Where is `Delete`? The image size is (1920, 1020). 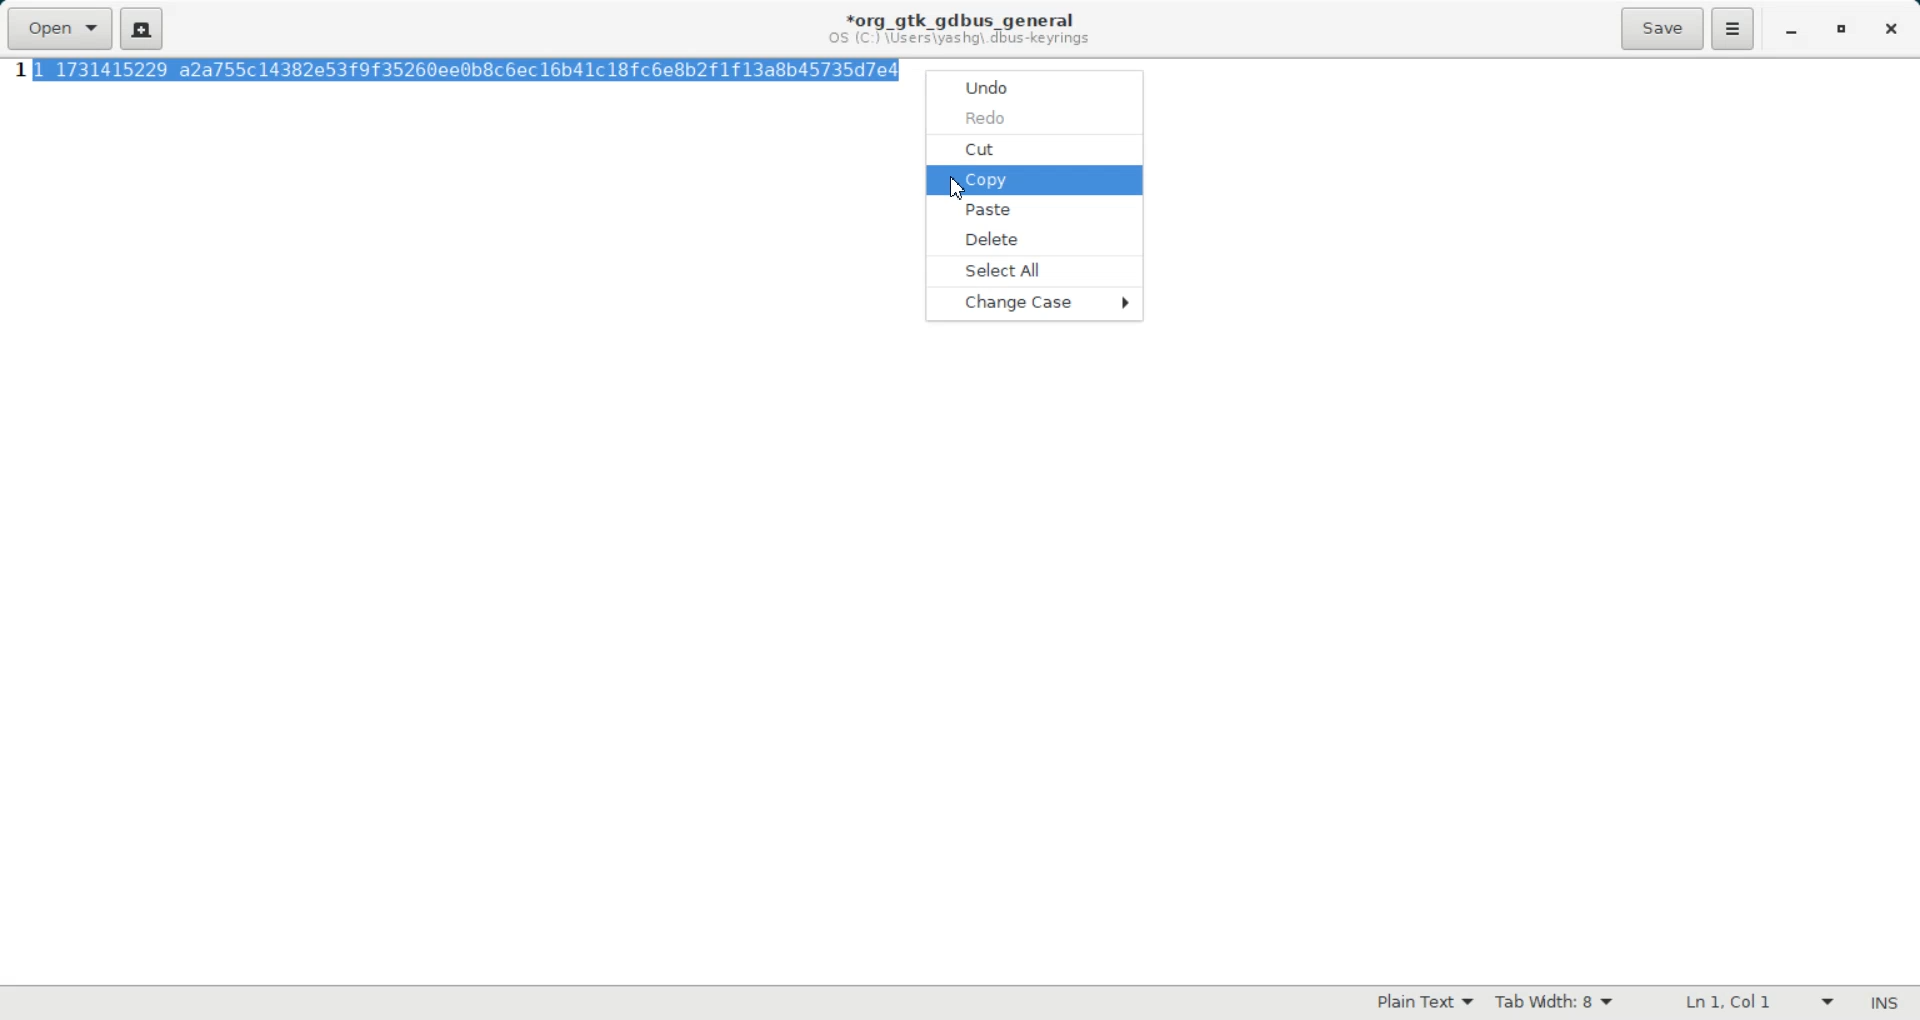 Delete is located at coordinates (1028, 240).